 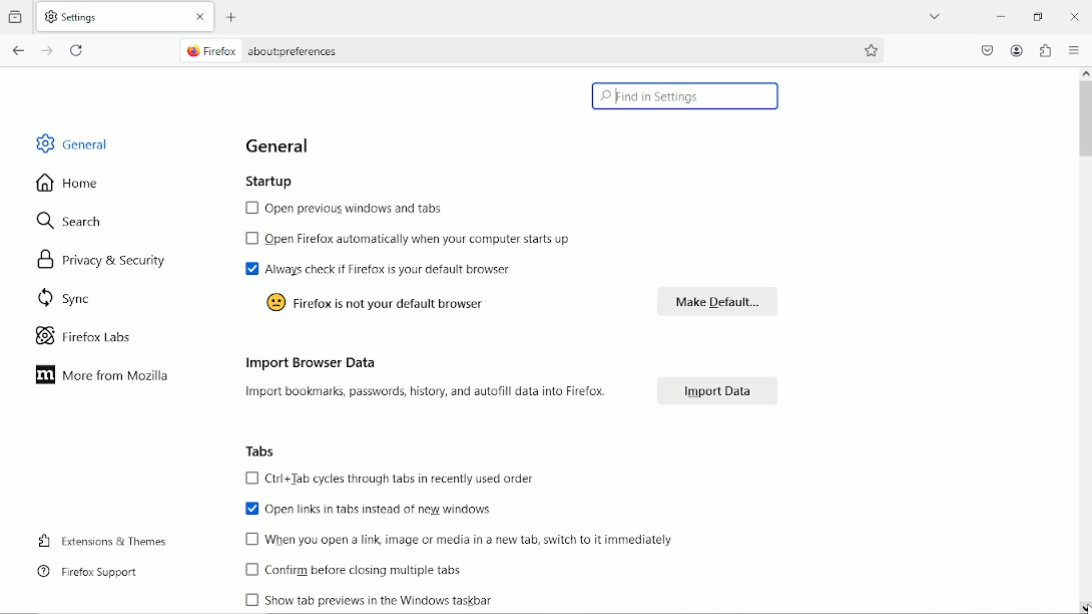 What do you see at coordinates (84, 336) in the screenshot?
I see `firefox labs` at bounding box center [84, 336].